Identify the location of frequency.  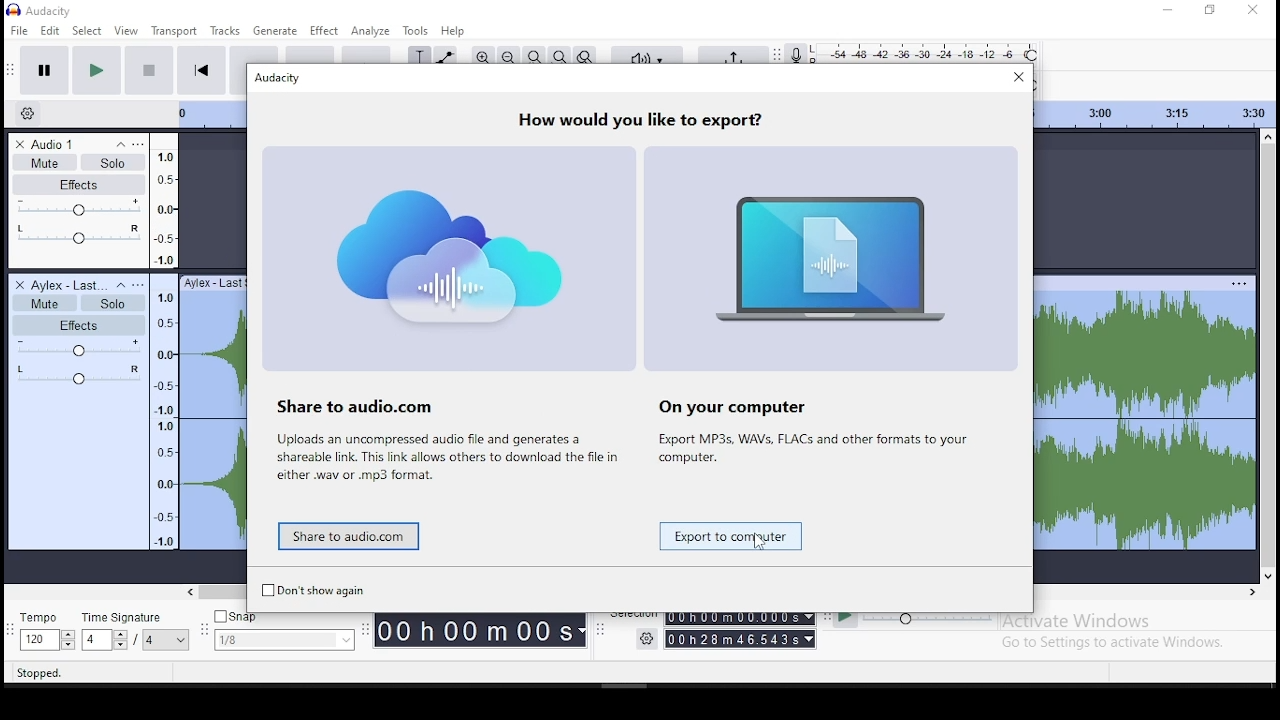
(164, 200).